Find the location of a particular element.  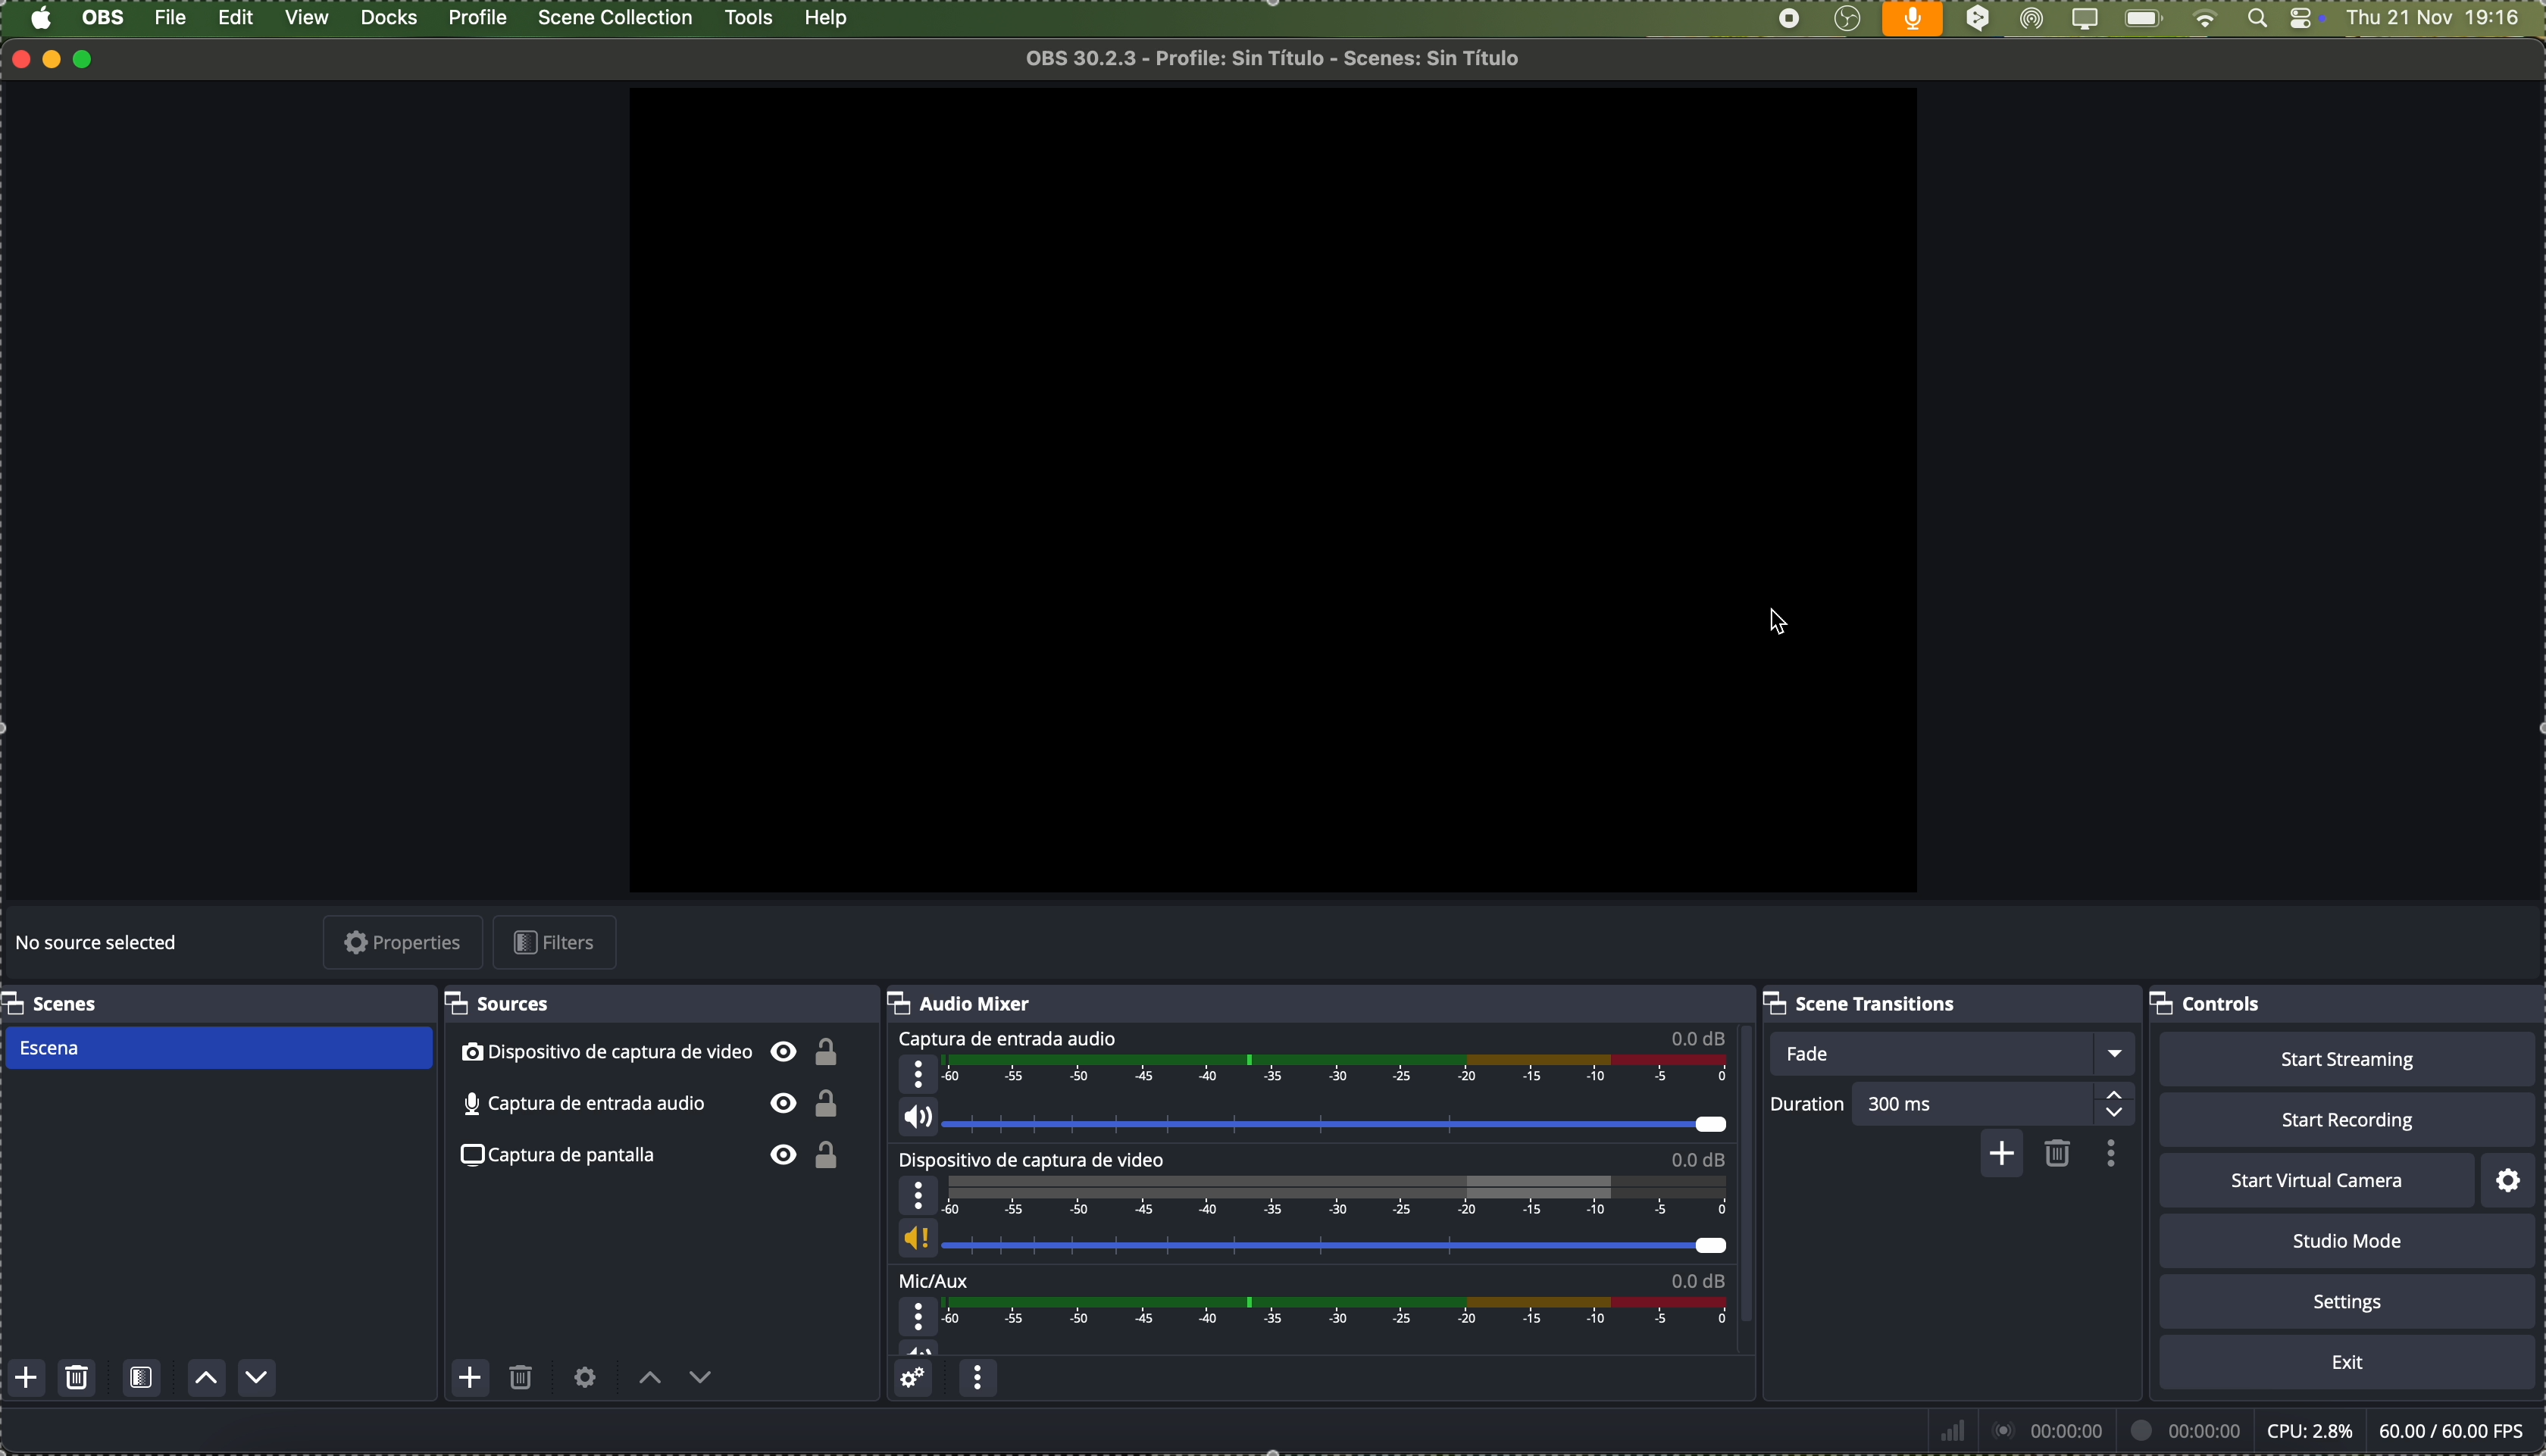

Mic/Aux is located at coordinates (1306, 1314).